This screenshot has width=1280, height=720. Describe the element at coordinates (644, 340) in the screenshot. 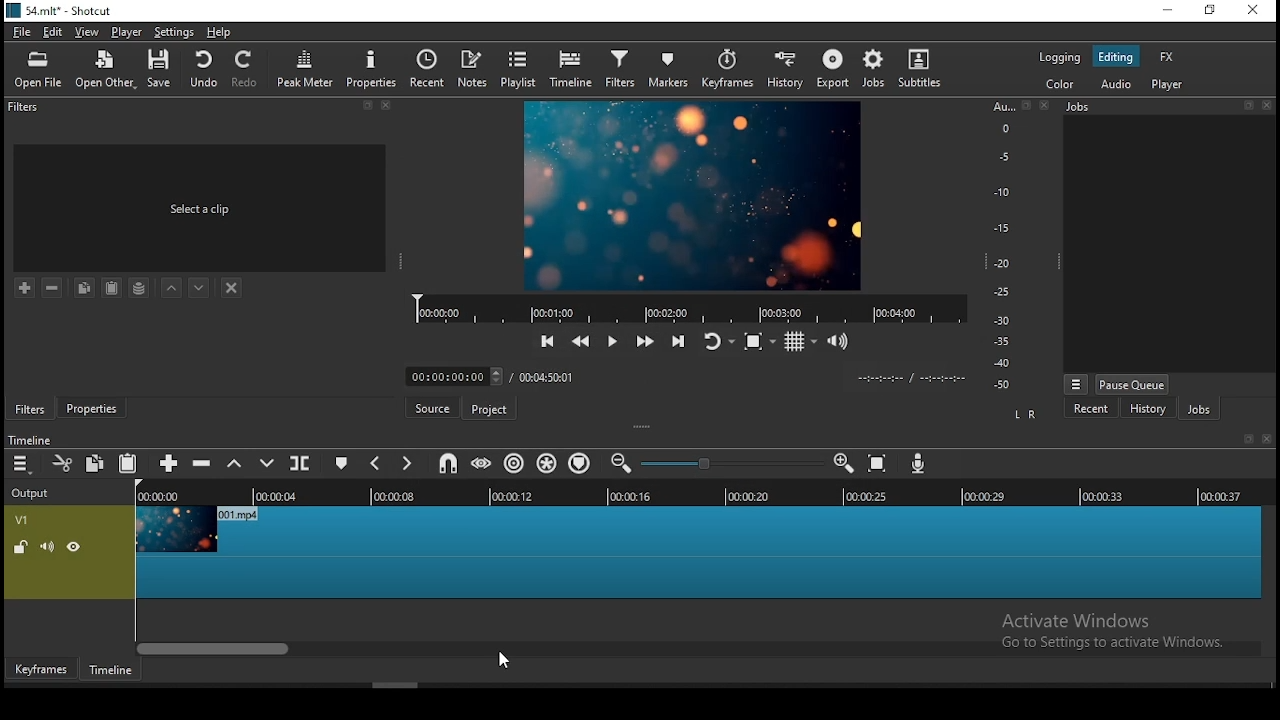

I see `play quickly forwards` at that location.